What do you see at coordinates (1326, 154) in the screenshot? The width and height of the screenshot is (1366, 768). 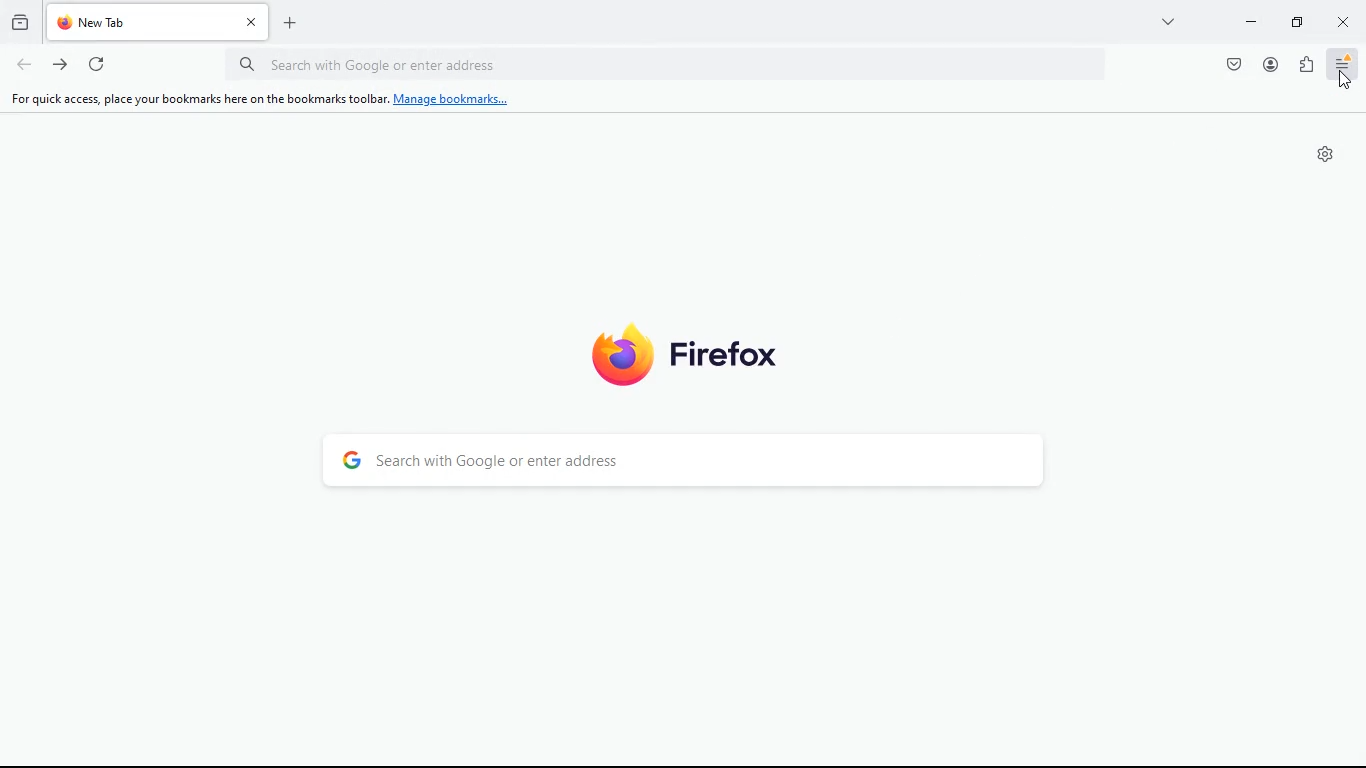 I see `settings` at bounding box center [1326, 154].